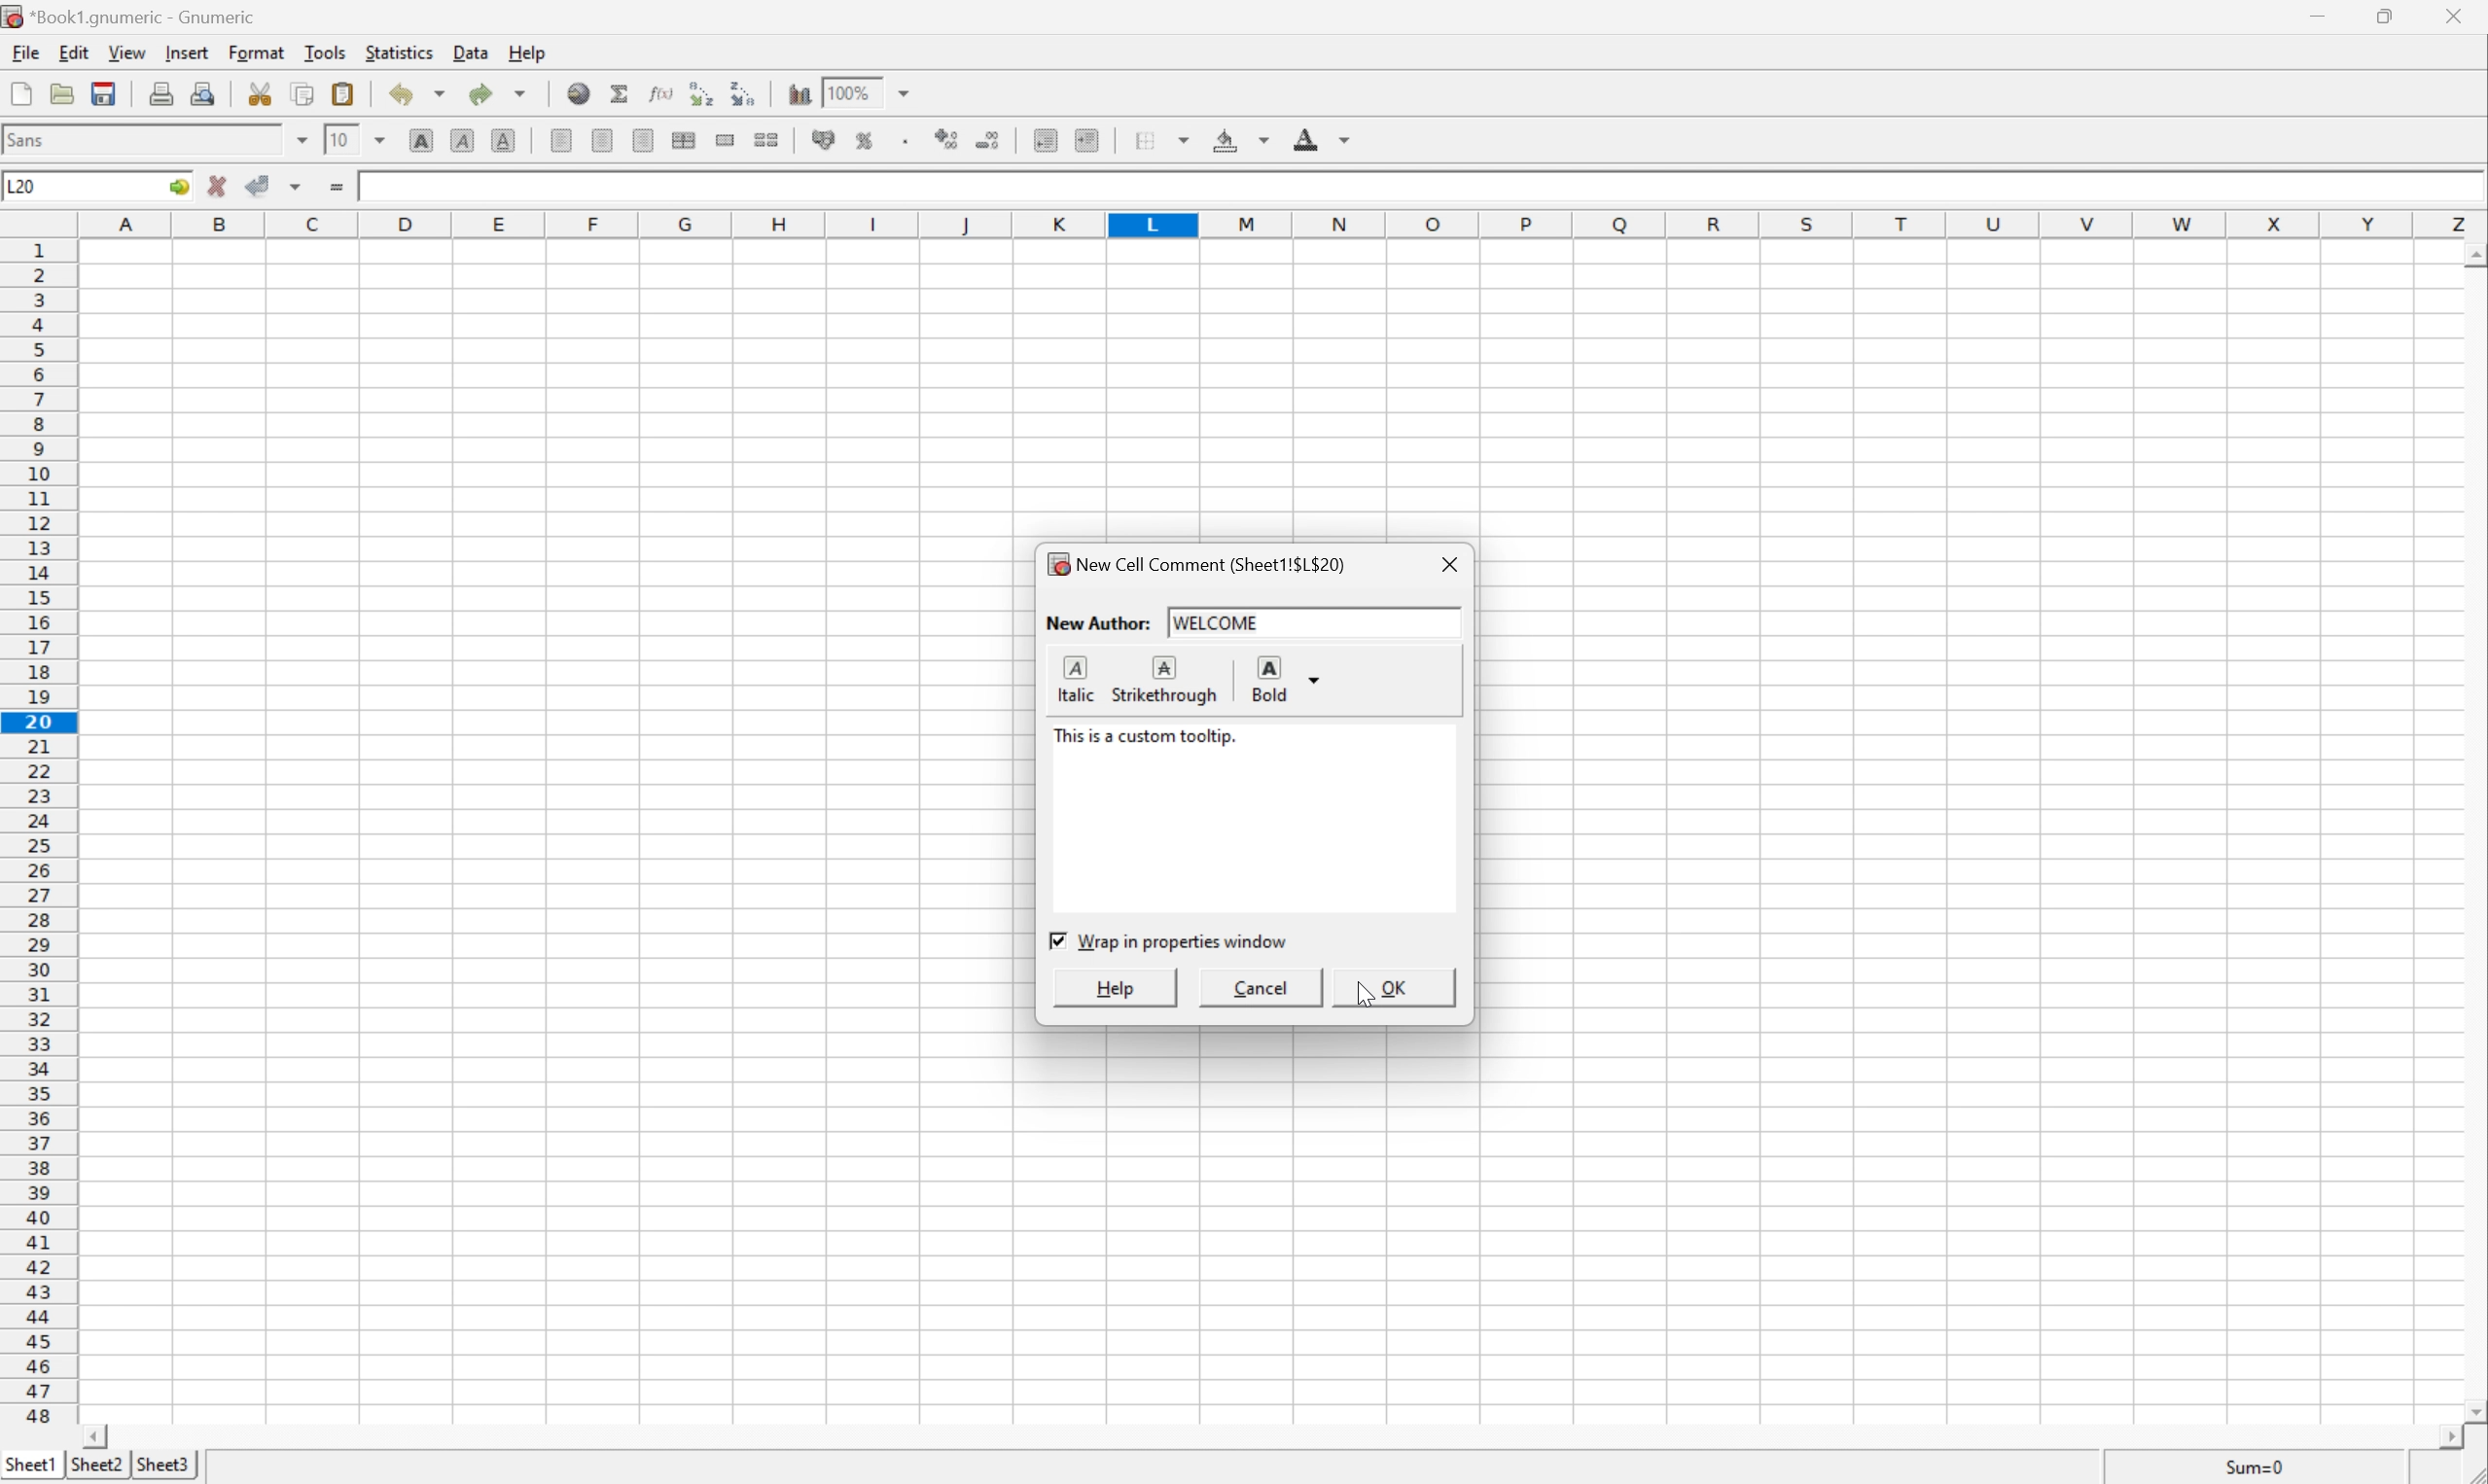 This screenshot has height=1484, width=2488. What do you see at coordinates (95, 1465) in the screenshot?
I see `Sheet3` at bounding box center [95, 1465].